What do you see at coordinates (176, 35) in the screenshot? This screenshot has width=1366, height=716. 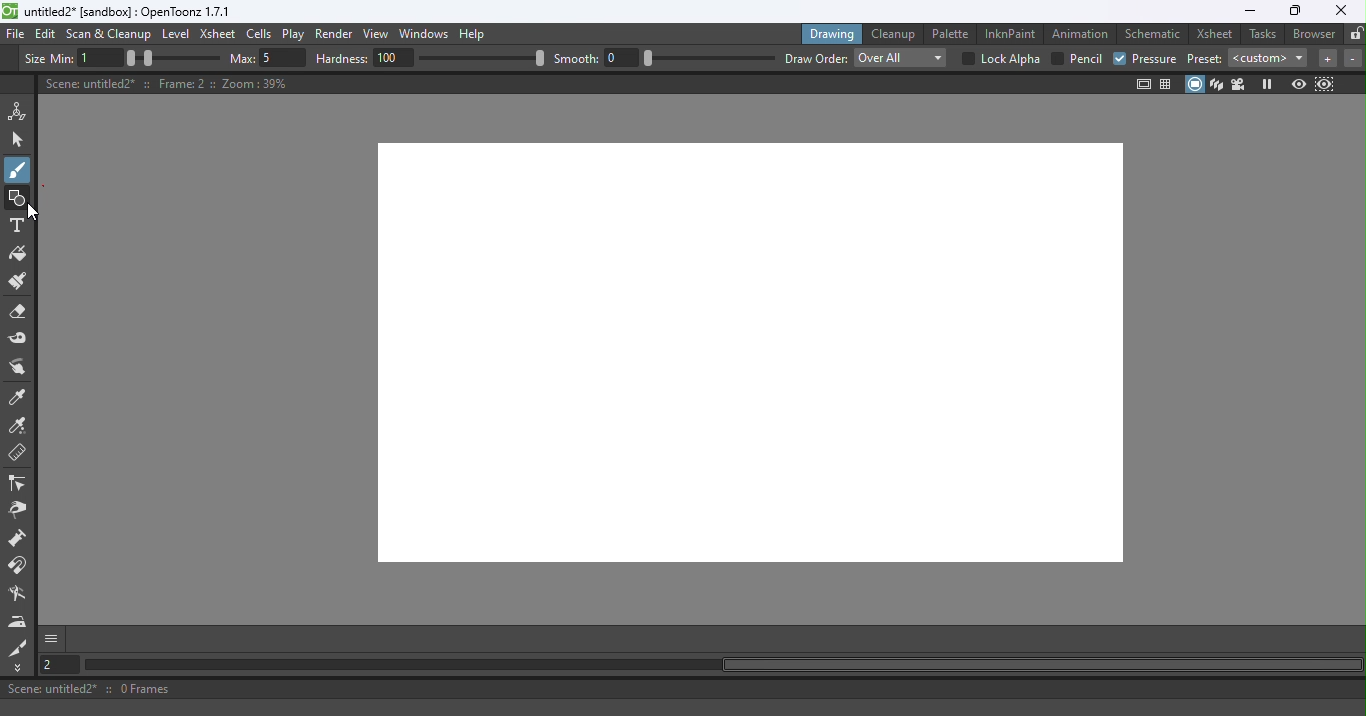 I see `Level` at bounding box center [176, 35].